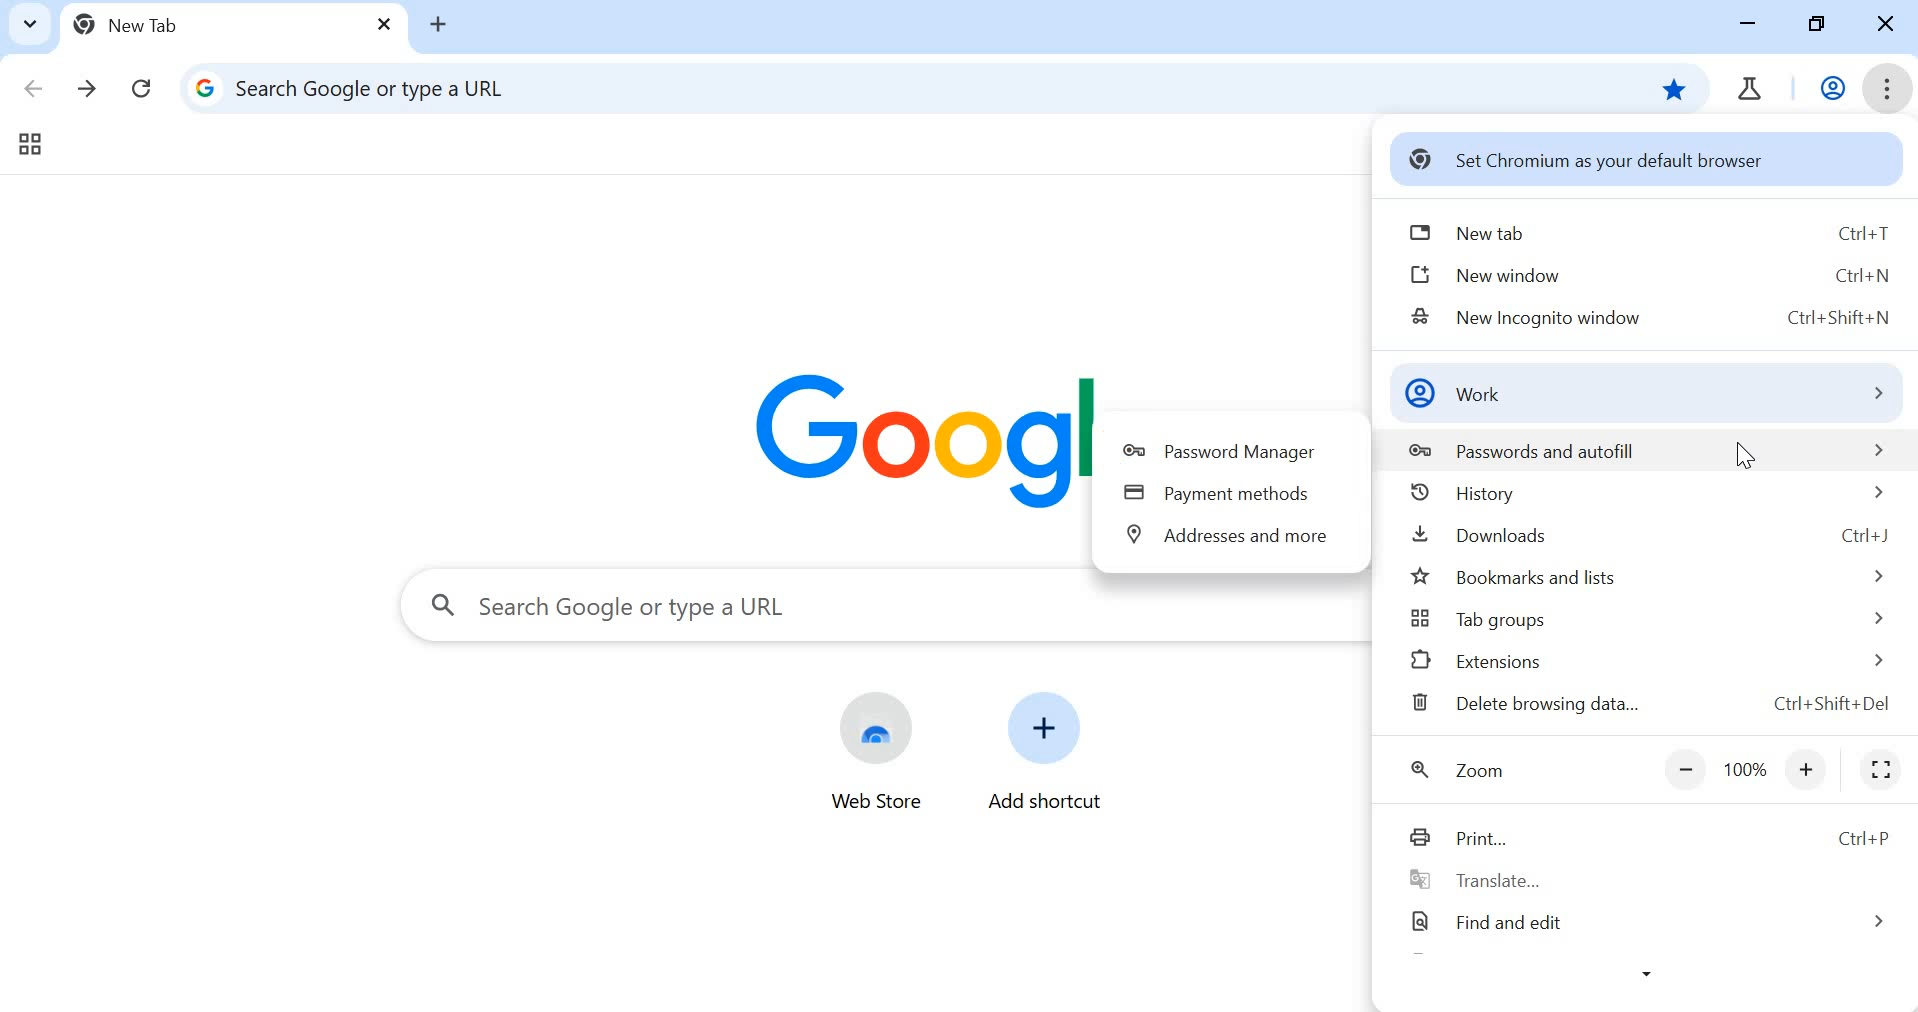 This screenshot has width=1918, height=1012. What do you see at coordinates (1648, 535) in the screenshot?
I see `downloads` at bounding box center [1648, 535].